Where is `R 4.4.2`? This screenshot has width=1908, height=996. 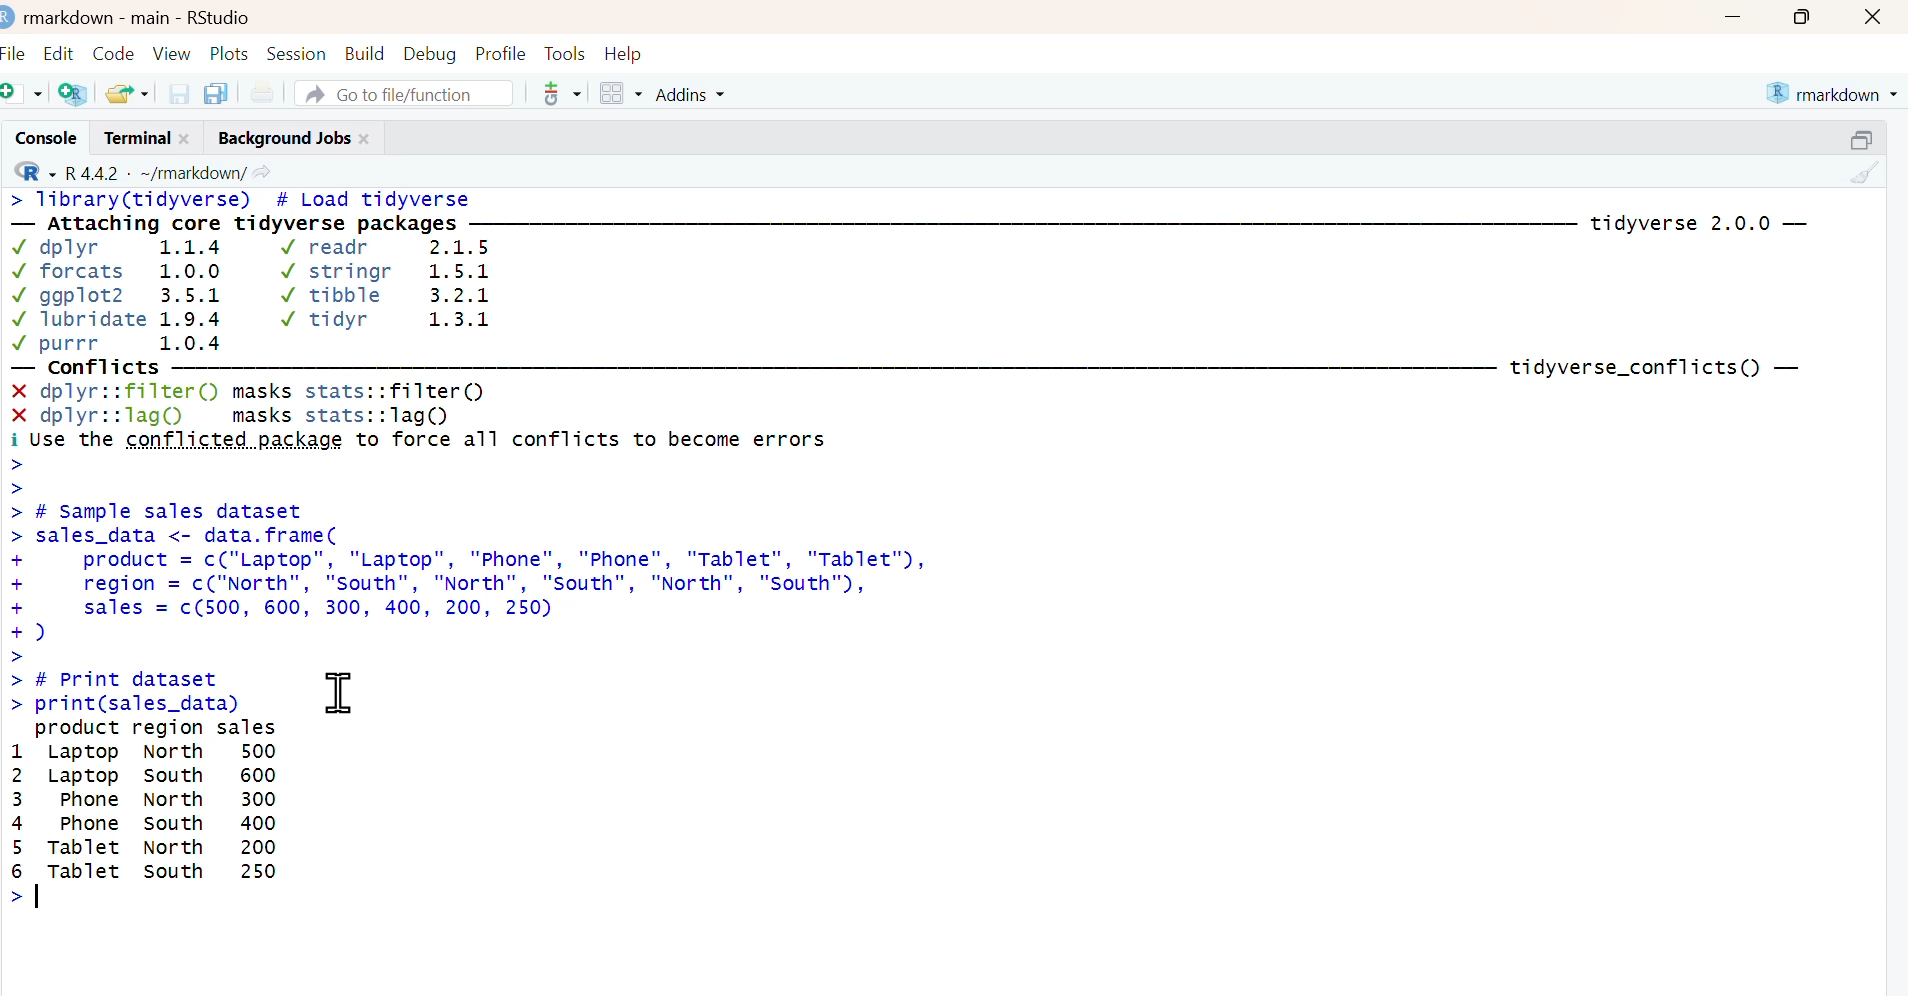
R 4.4.2 is located at coordinates (93, 171).